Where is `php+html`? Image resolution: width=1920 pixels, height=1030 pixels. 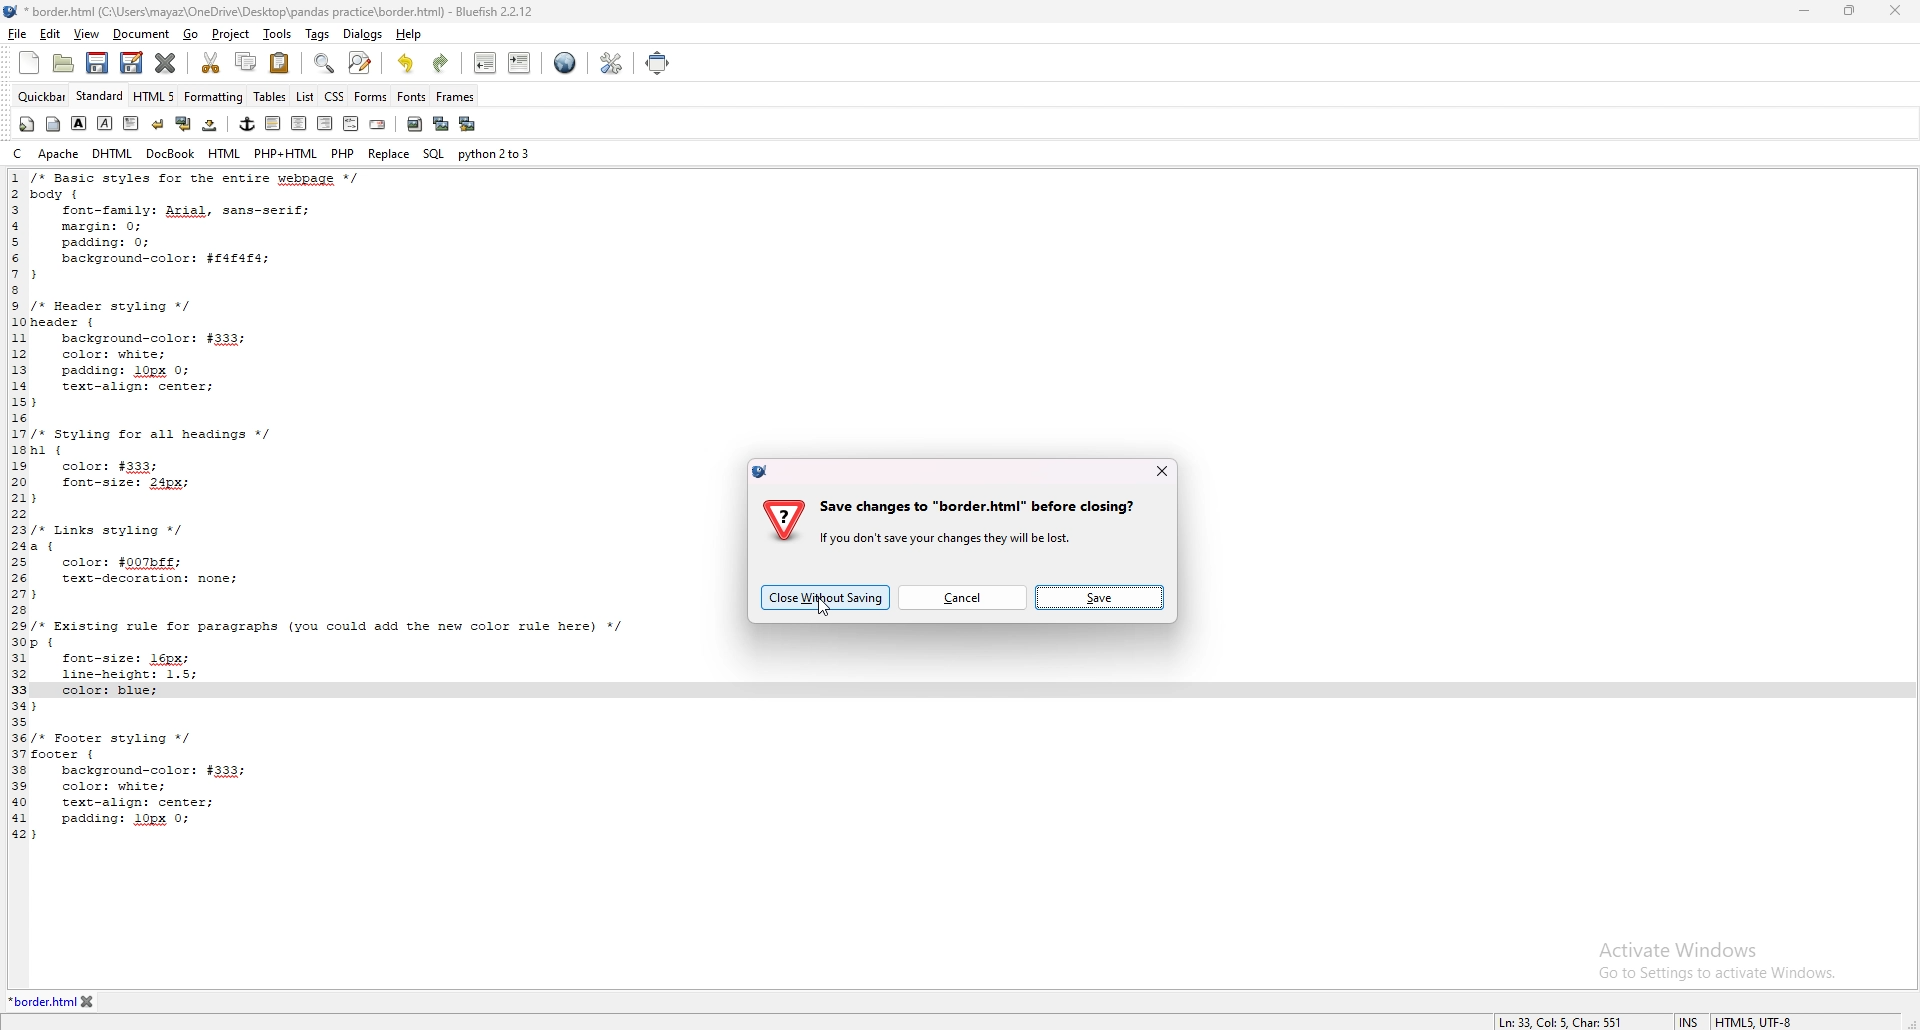 php+html is located at coordinates (287, 154).